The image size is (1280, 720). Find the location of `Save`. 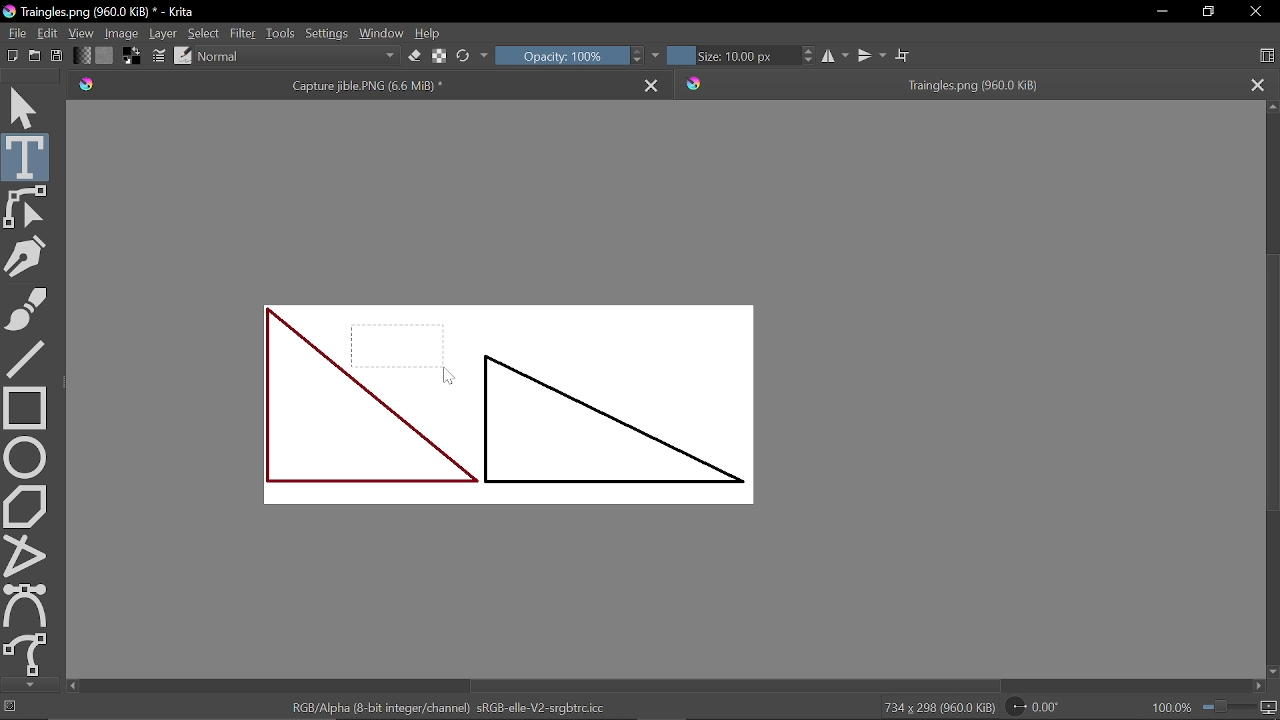

Save is located at coordinates (57, 57).